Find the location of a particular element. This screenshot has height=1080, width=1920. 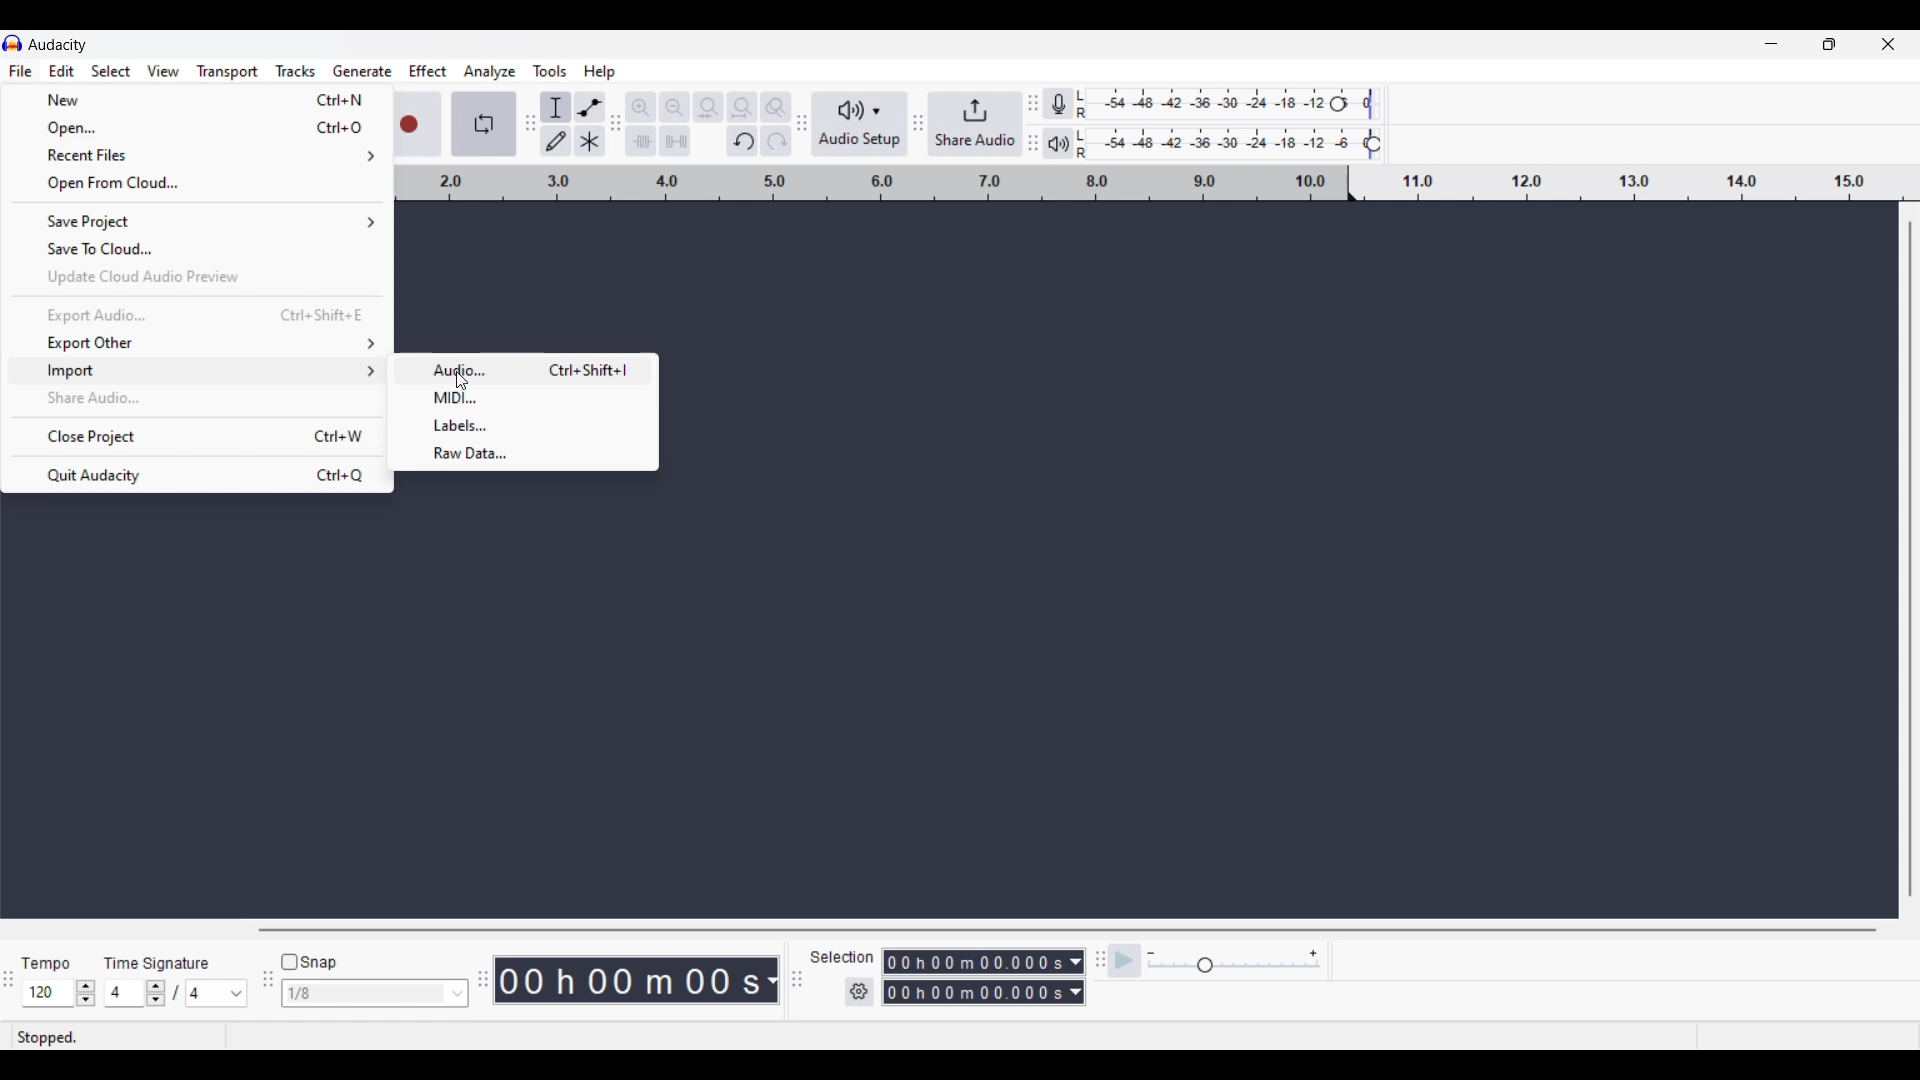

Playback level is located at coordinates (1242, 144).